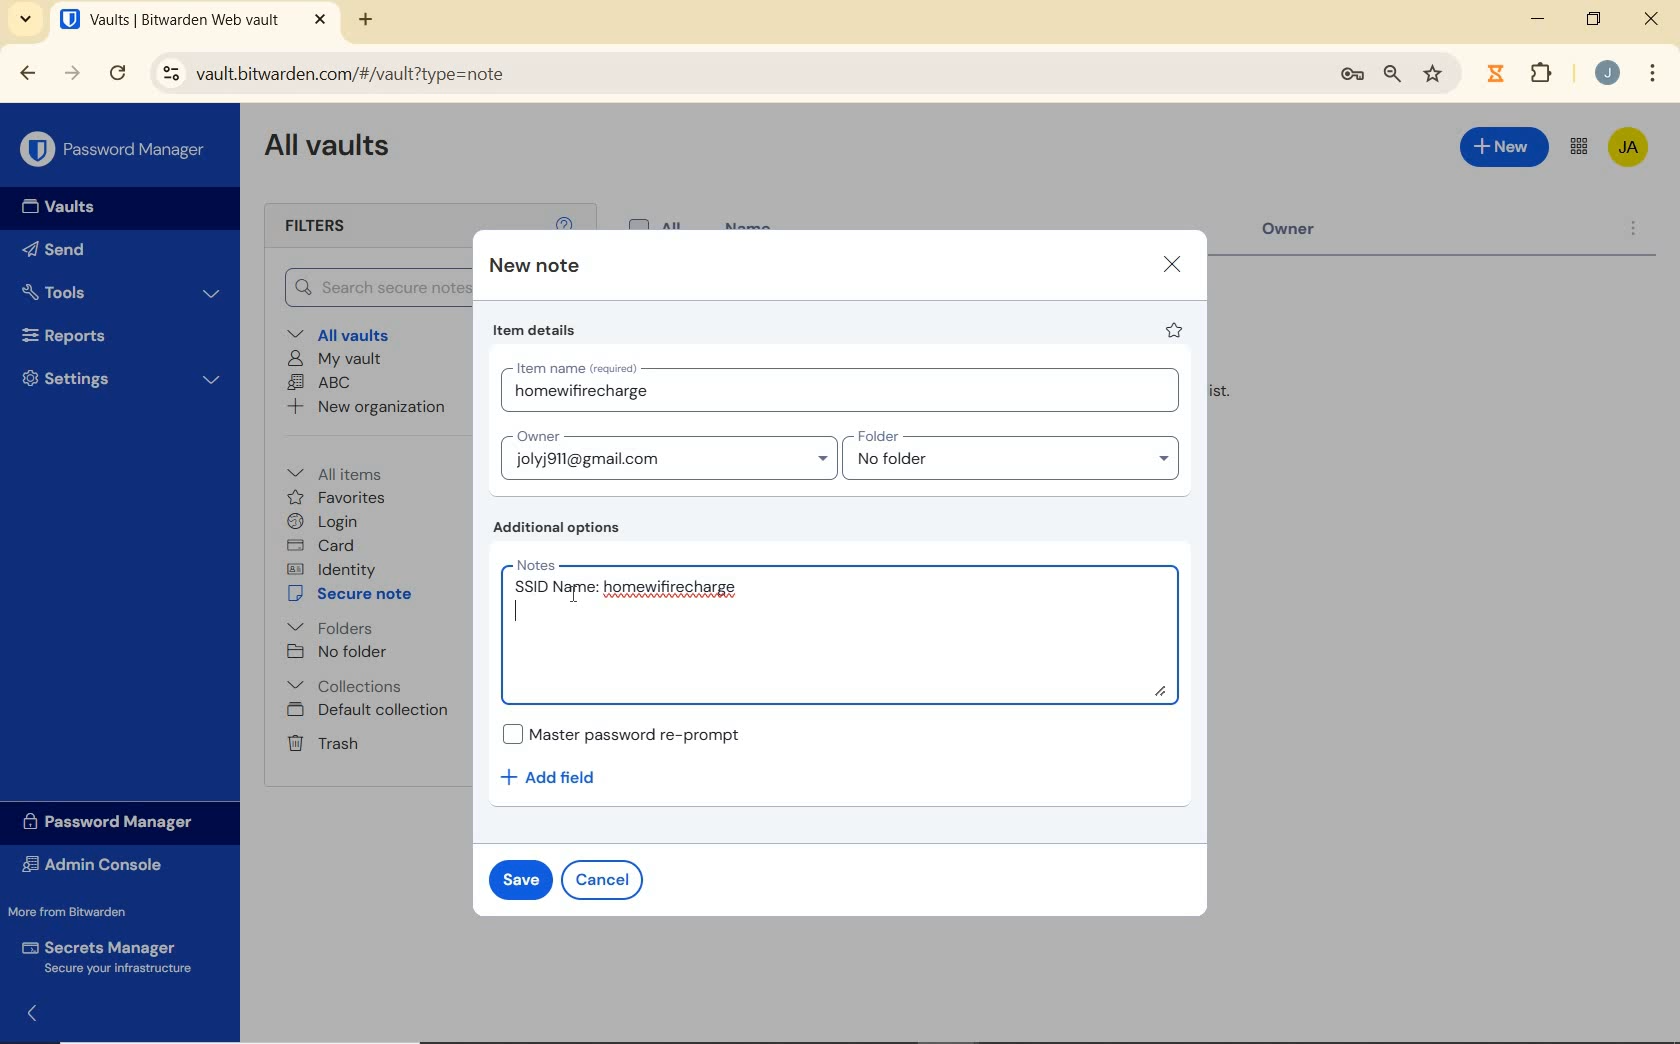 The width and height of the screenshot is (1680, 1044). I want to click on New organization, so click(368, 406).